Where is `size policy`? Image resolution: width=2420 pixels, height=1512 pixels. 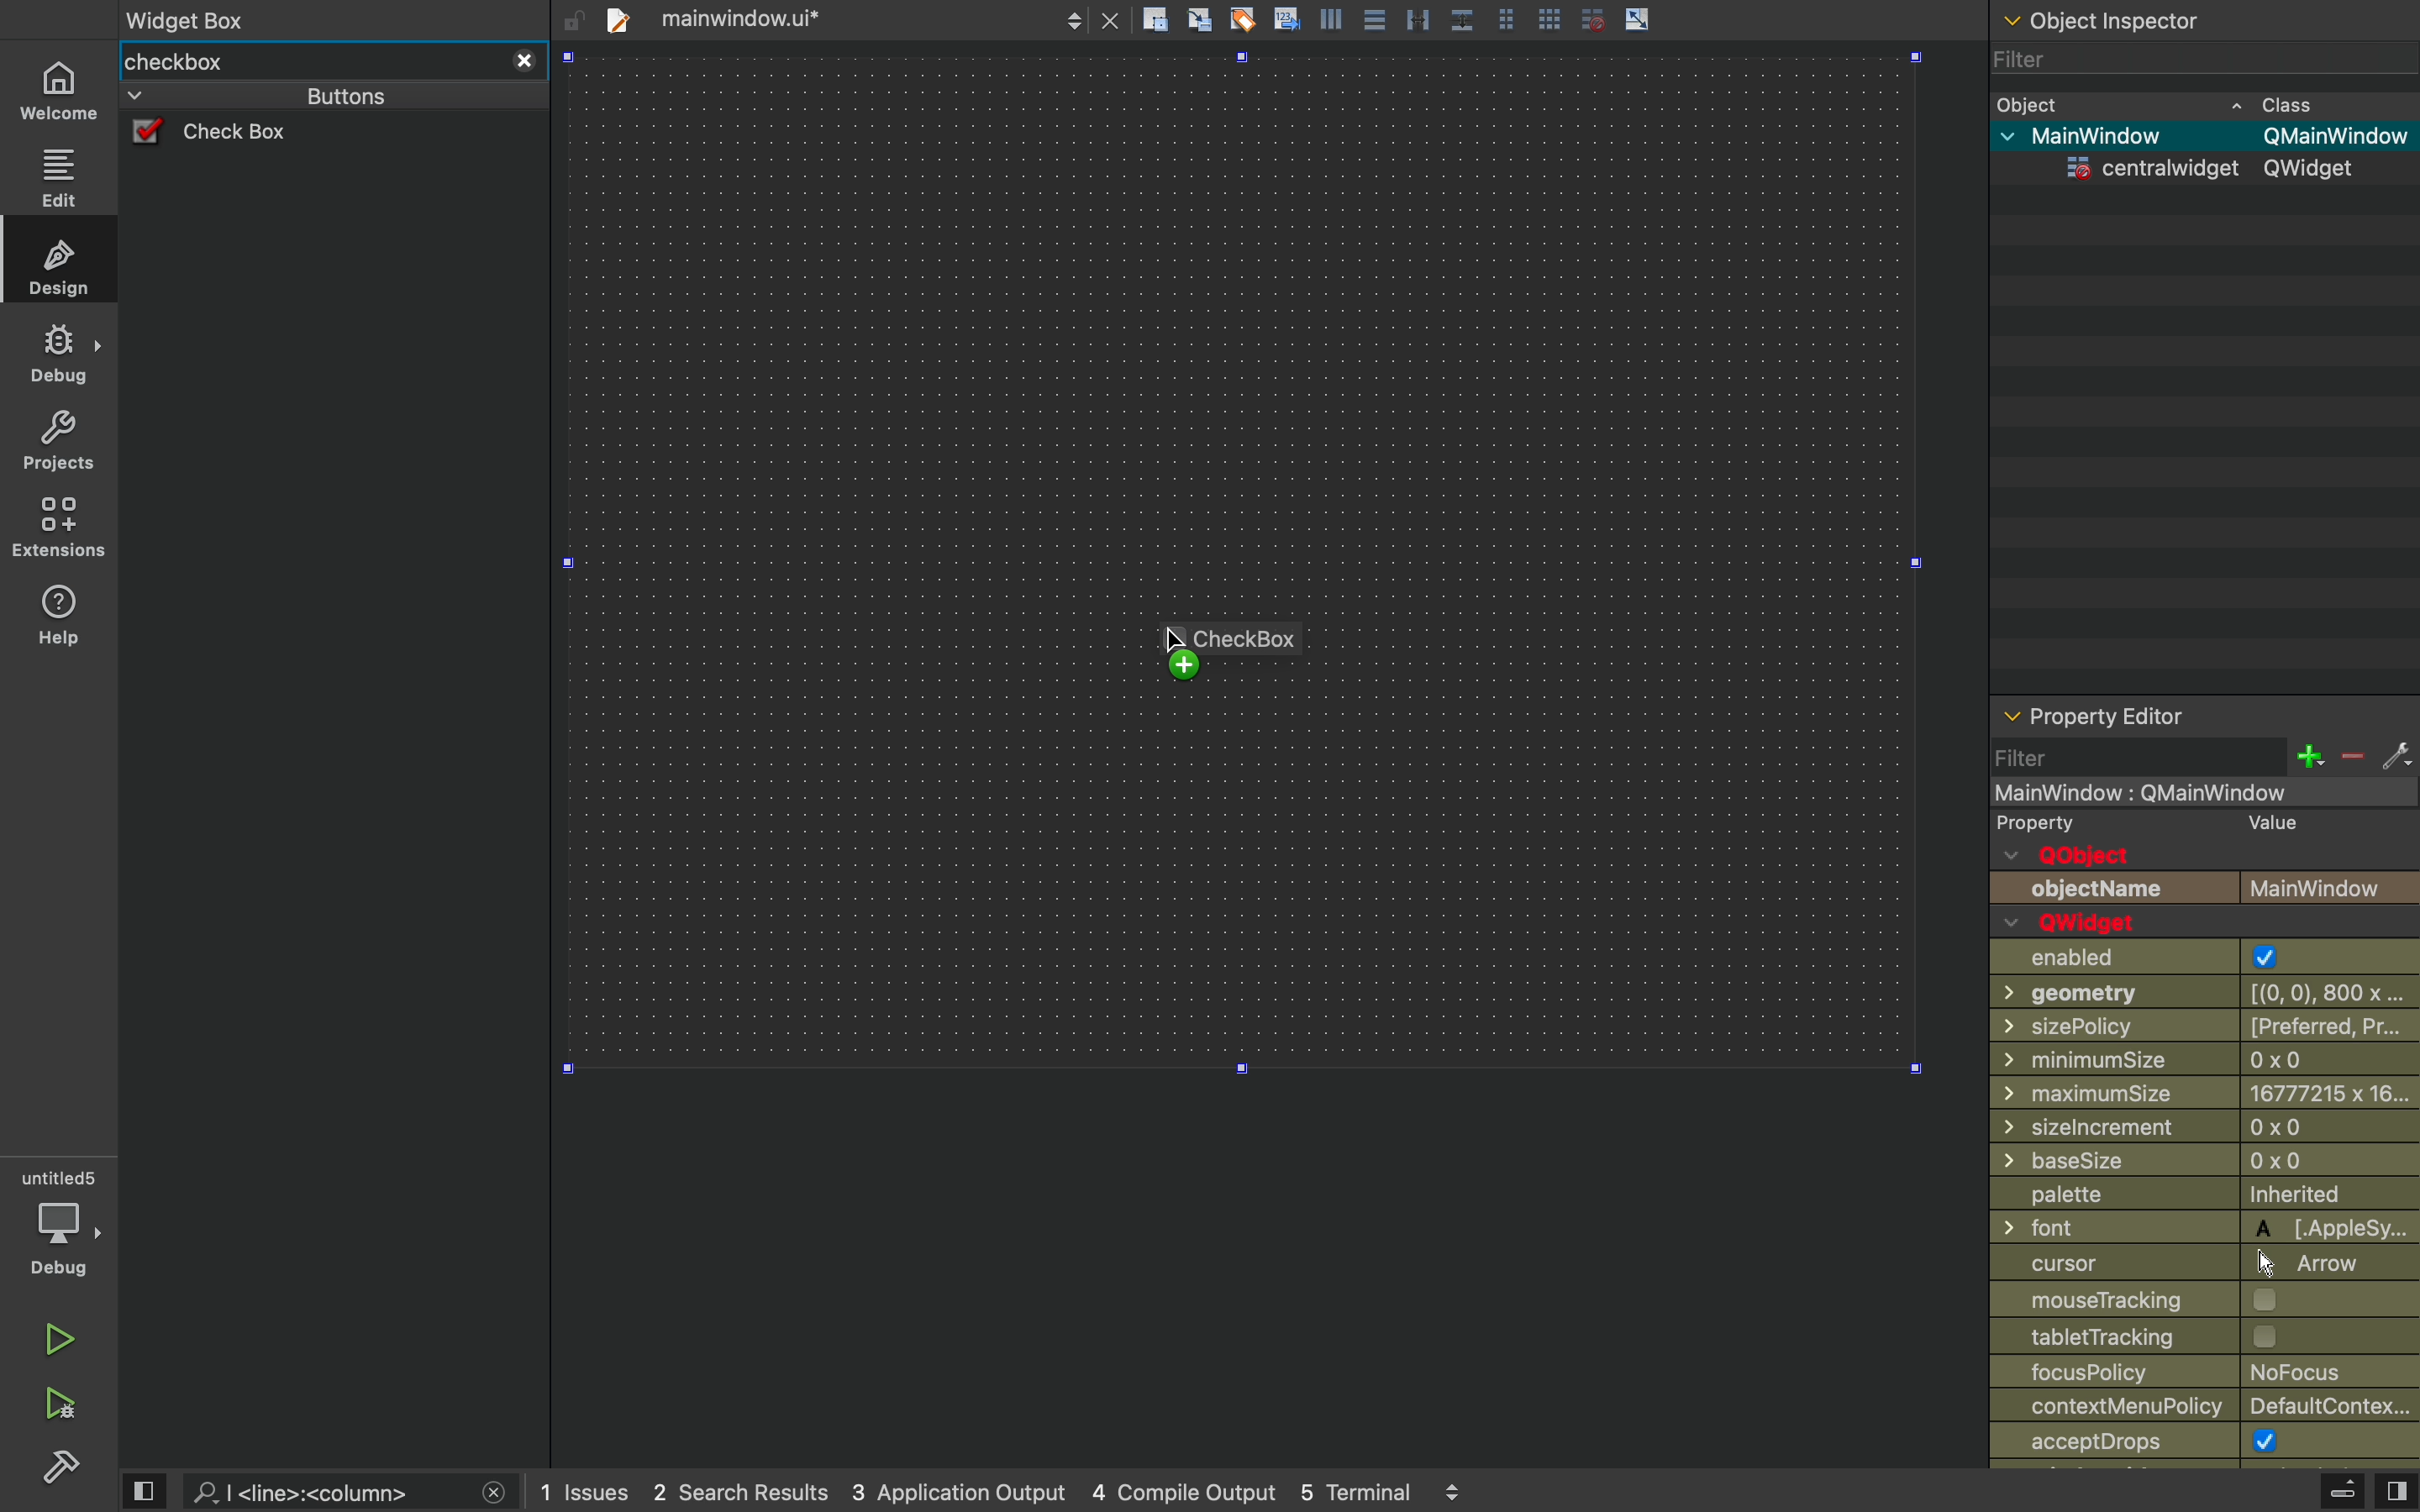 size policy is located at coordinates (2207, 1025).